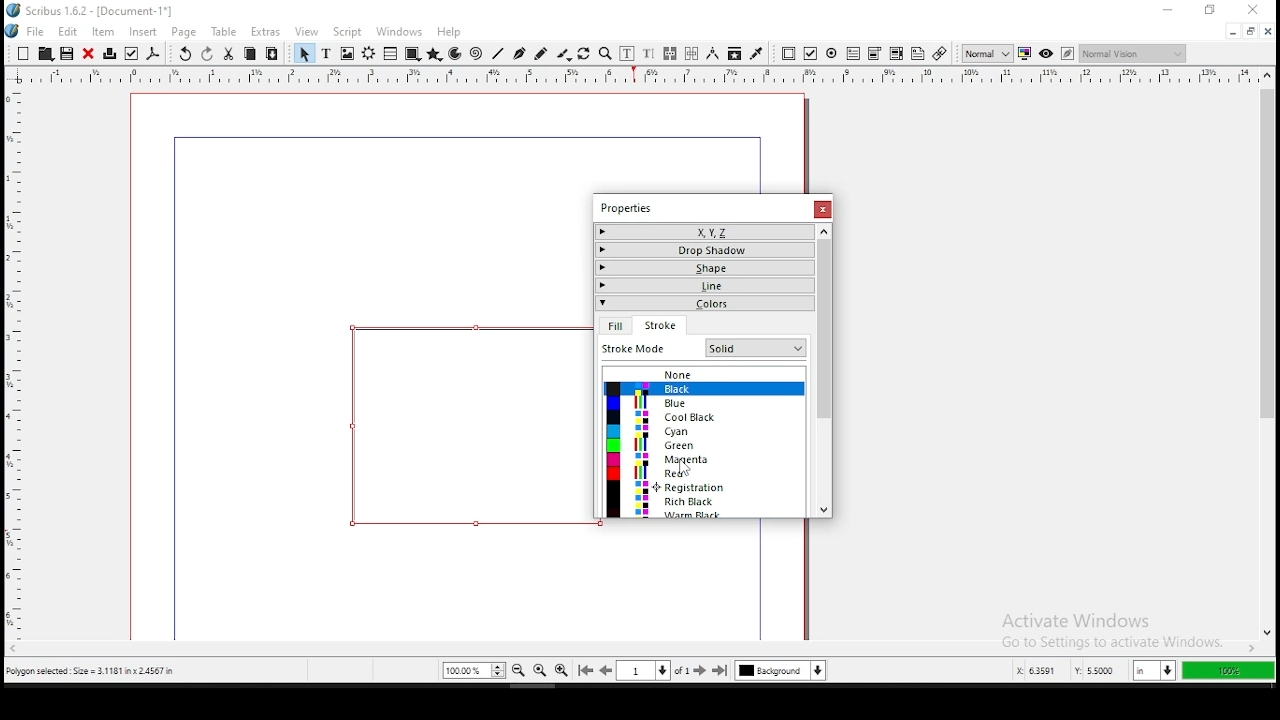  Describe the element at coordinates (541, 53) in the screenshot. I see `freehand line` at that location.